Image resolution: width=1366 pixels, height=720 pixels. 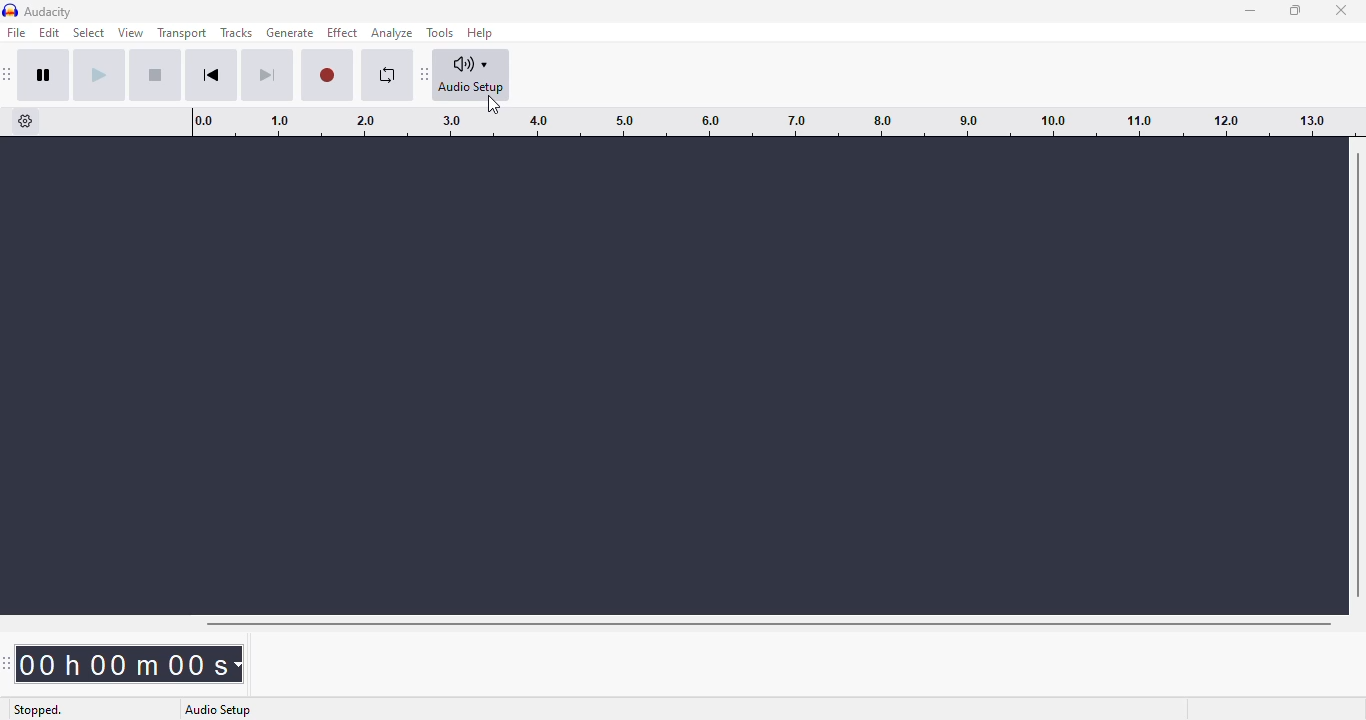 I want to click on play, so click(x=99, y=75).